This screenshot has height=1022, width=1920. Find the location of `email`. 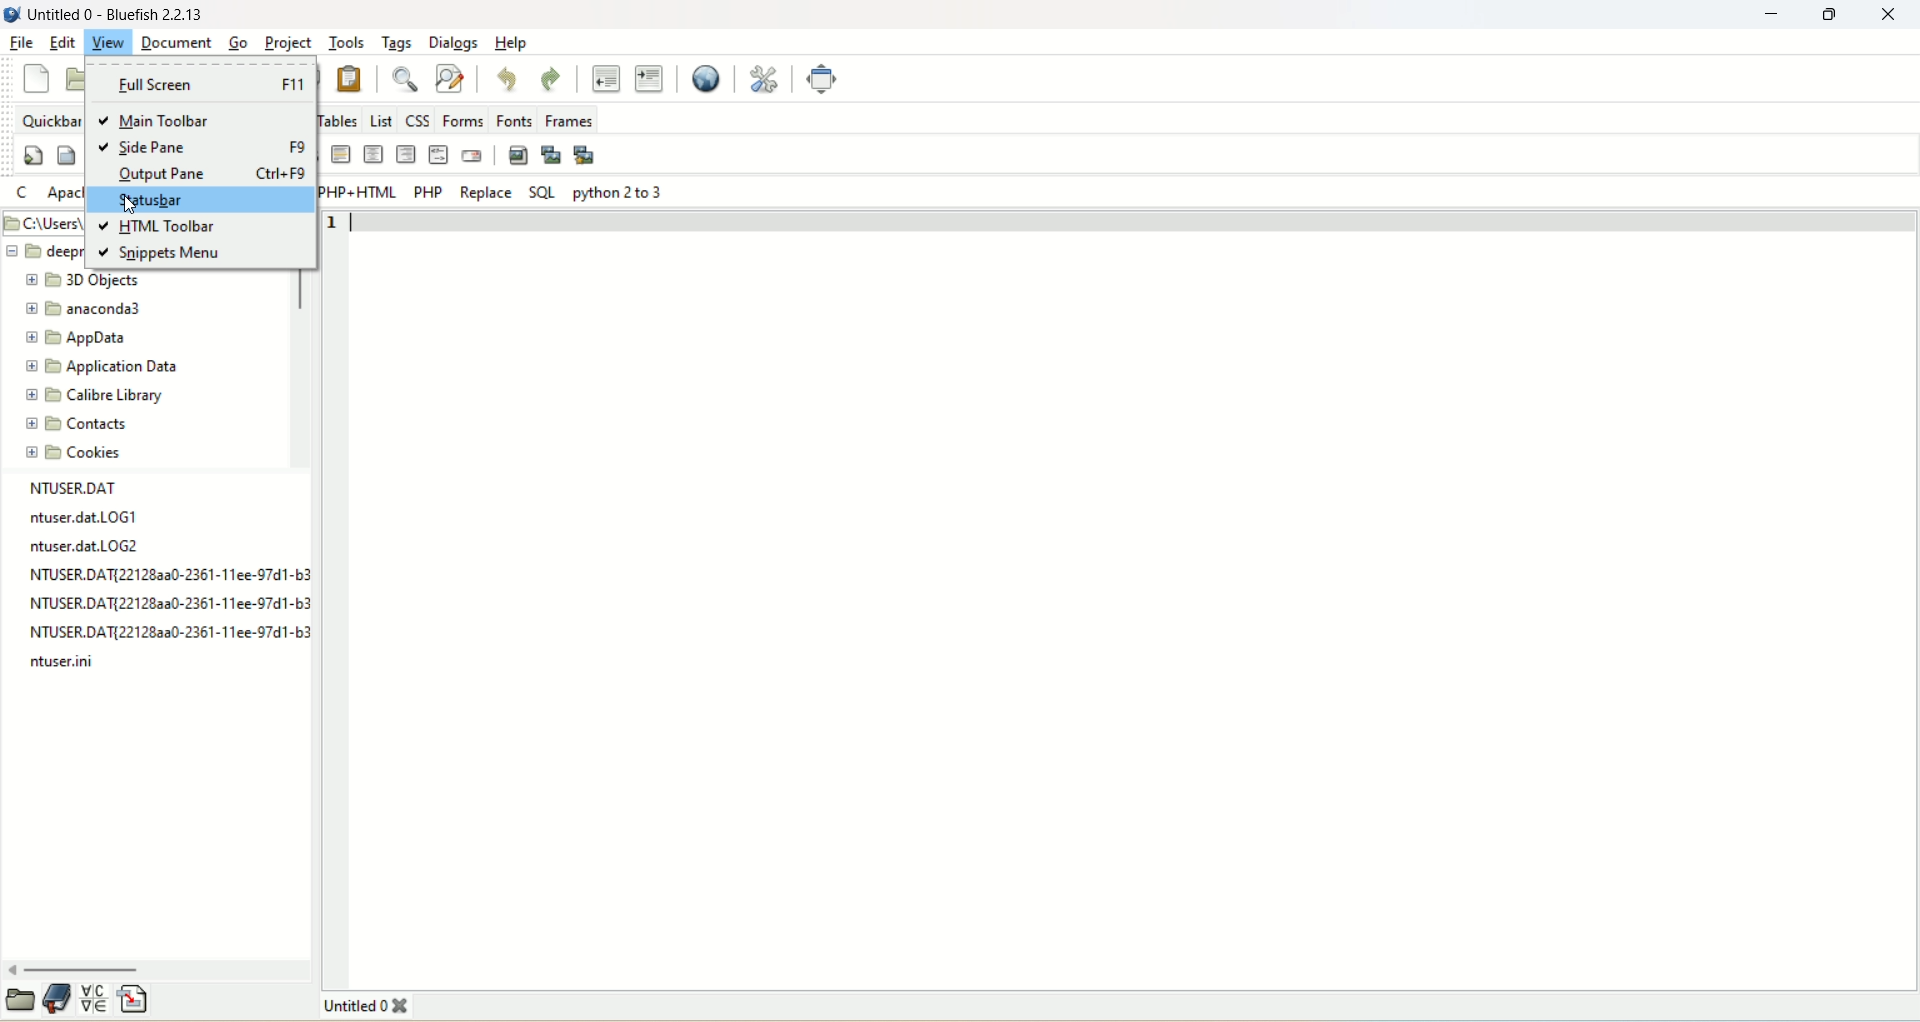

email is located at coordinates (474, 155).